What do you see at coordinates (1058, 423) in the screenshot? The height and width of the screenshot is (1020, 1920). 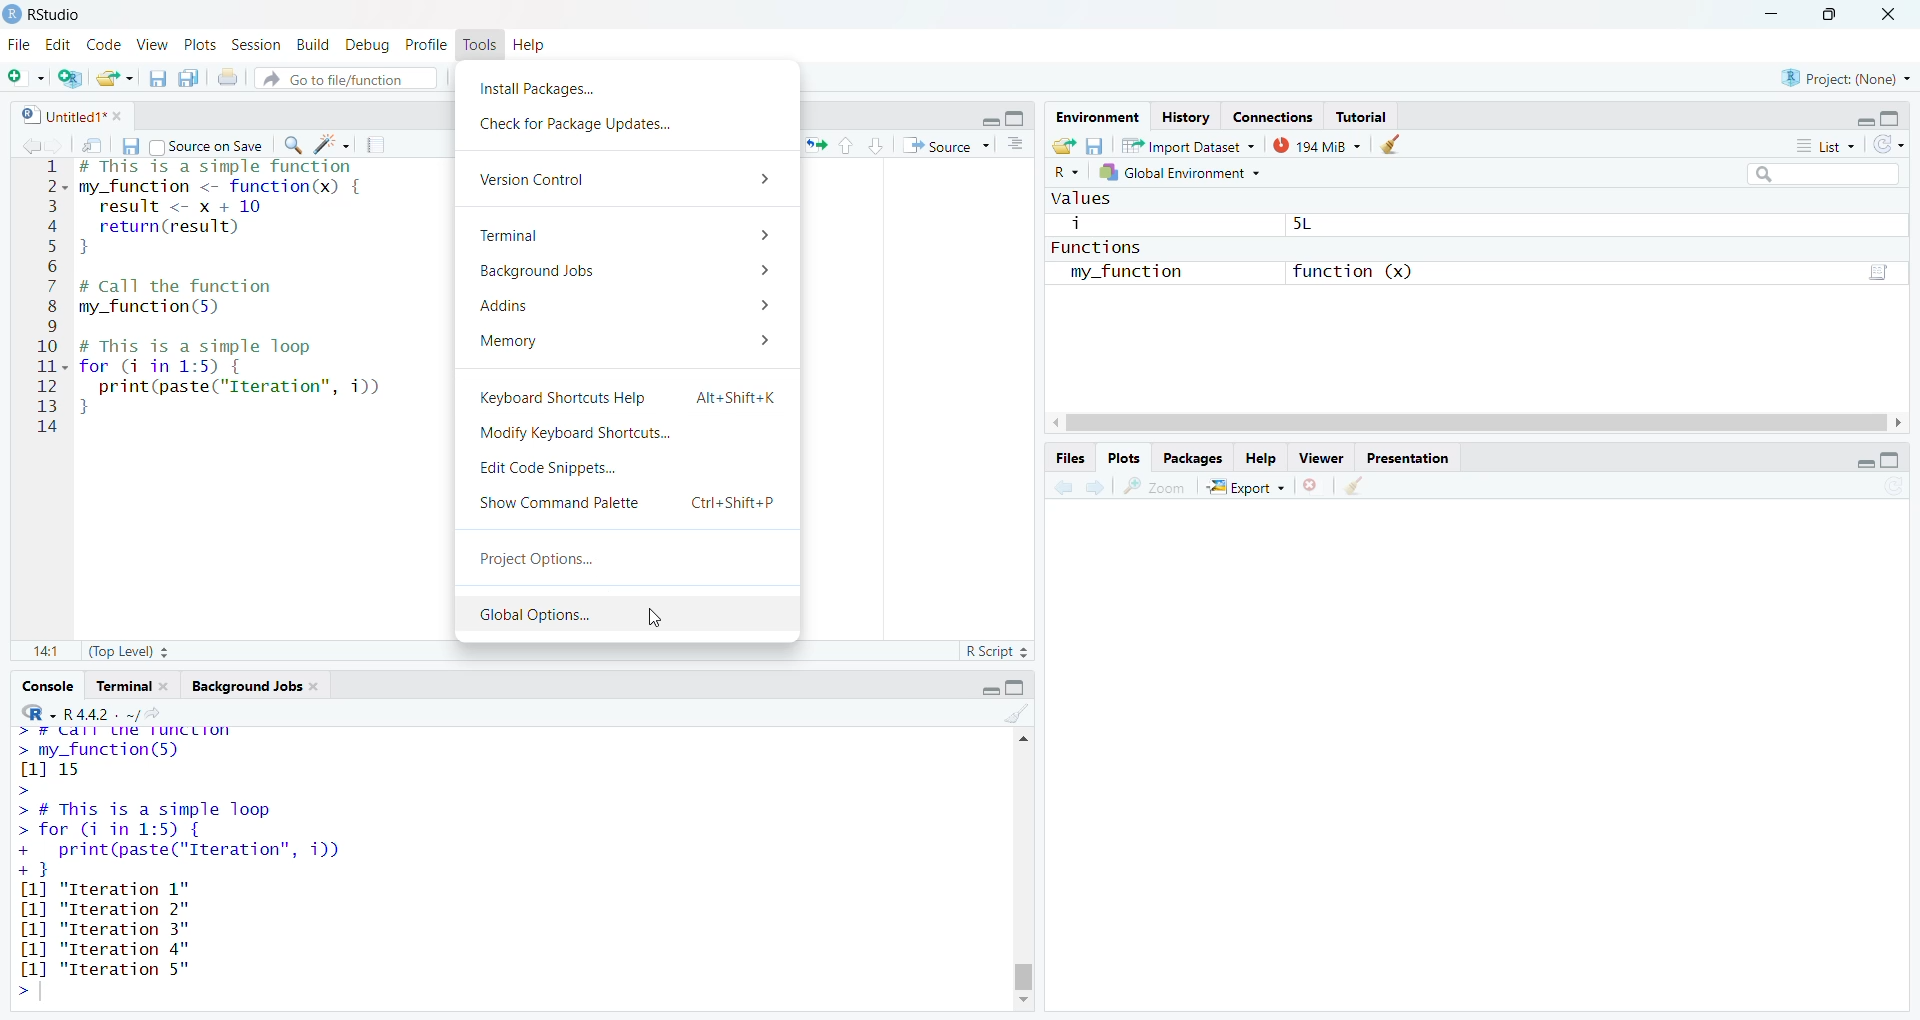 I see `move left` at bounding box center [1058, 423].